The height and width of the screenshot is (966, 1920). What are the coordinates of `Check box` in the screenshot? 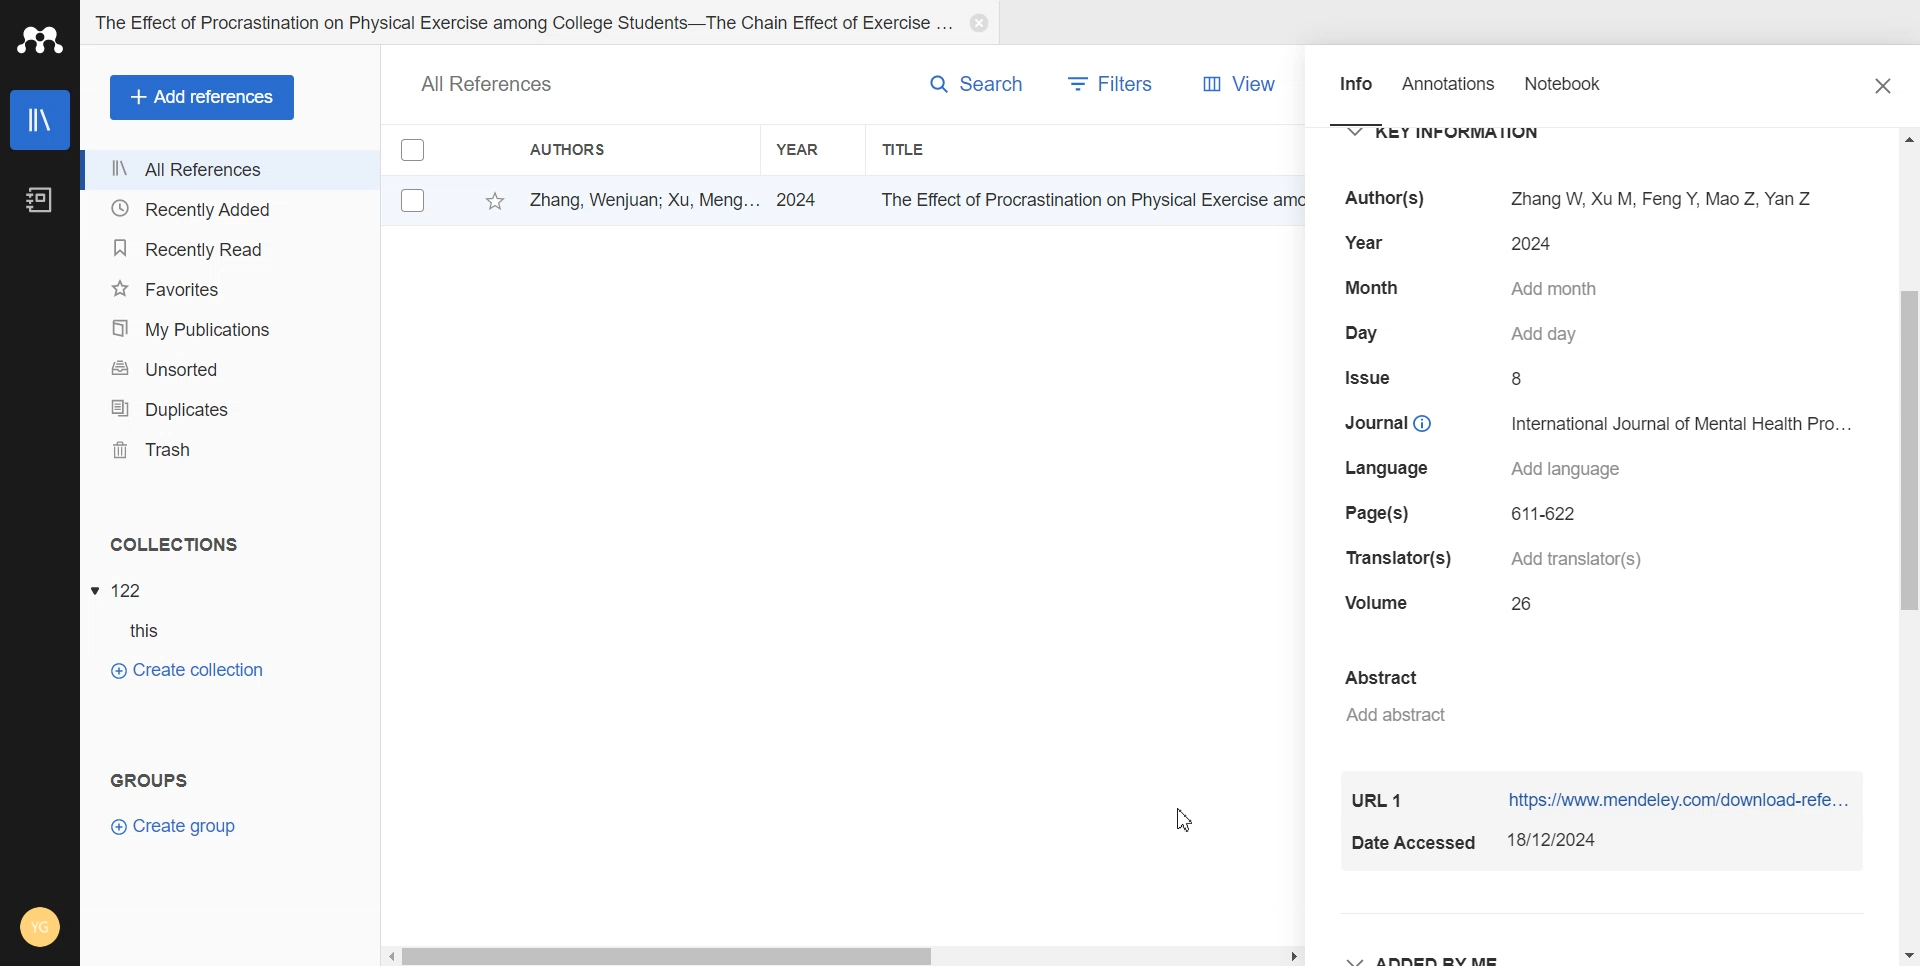 It's located at (412, 153).